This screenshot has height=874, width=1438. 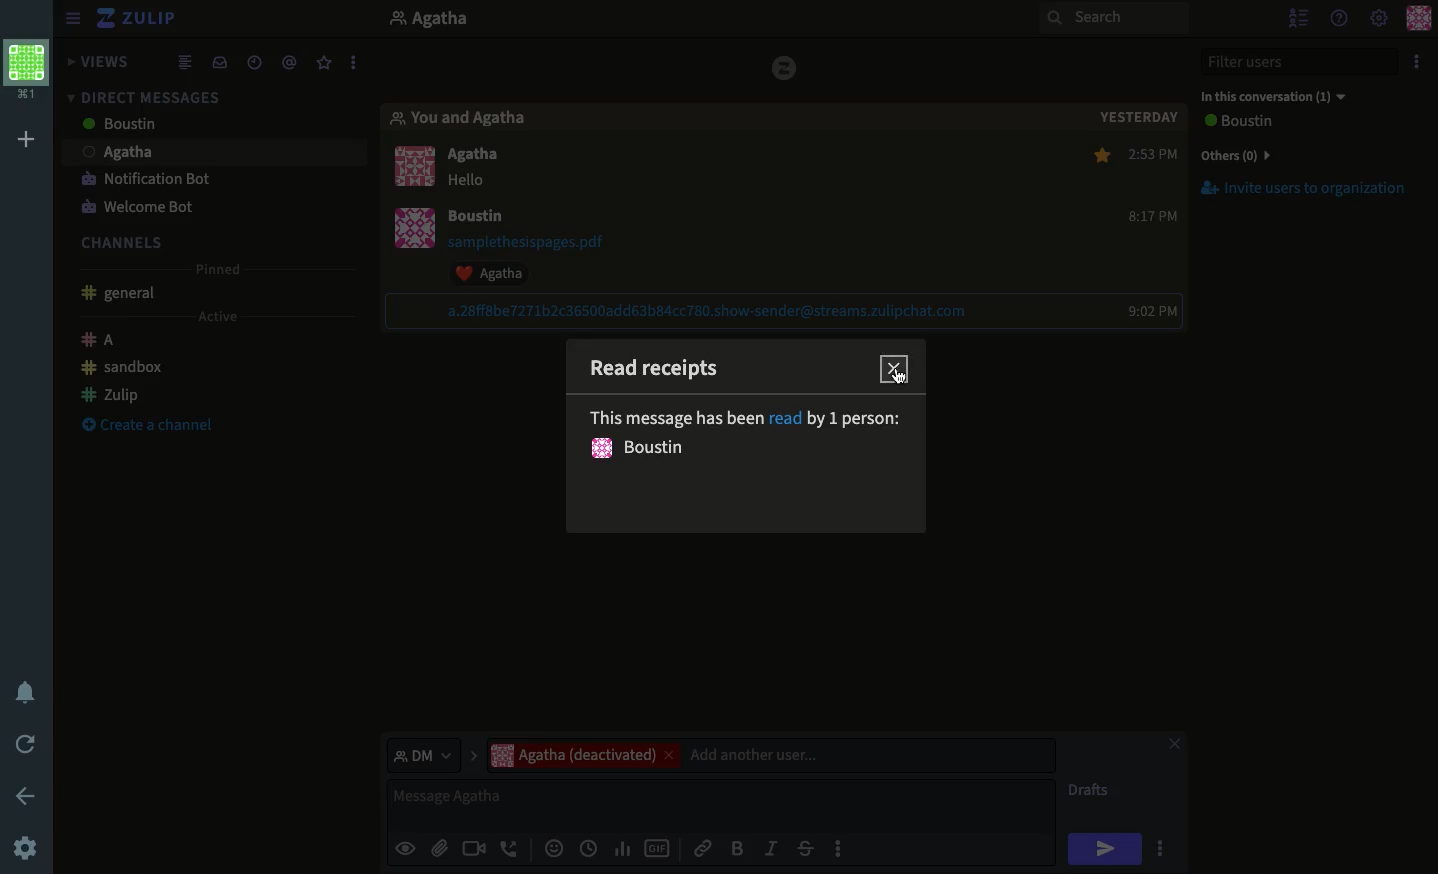 I want to click on Settings, so click(x=25, y=850).